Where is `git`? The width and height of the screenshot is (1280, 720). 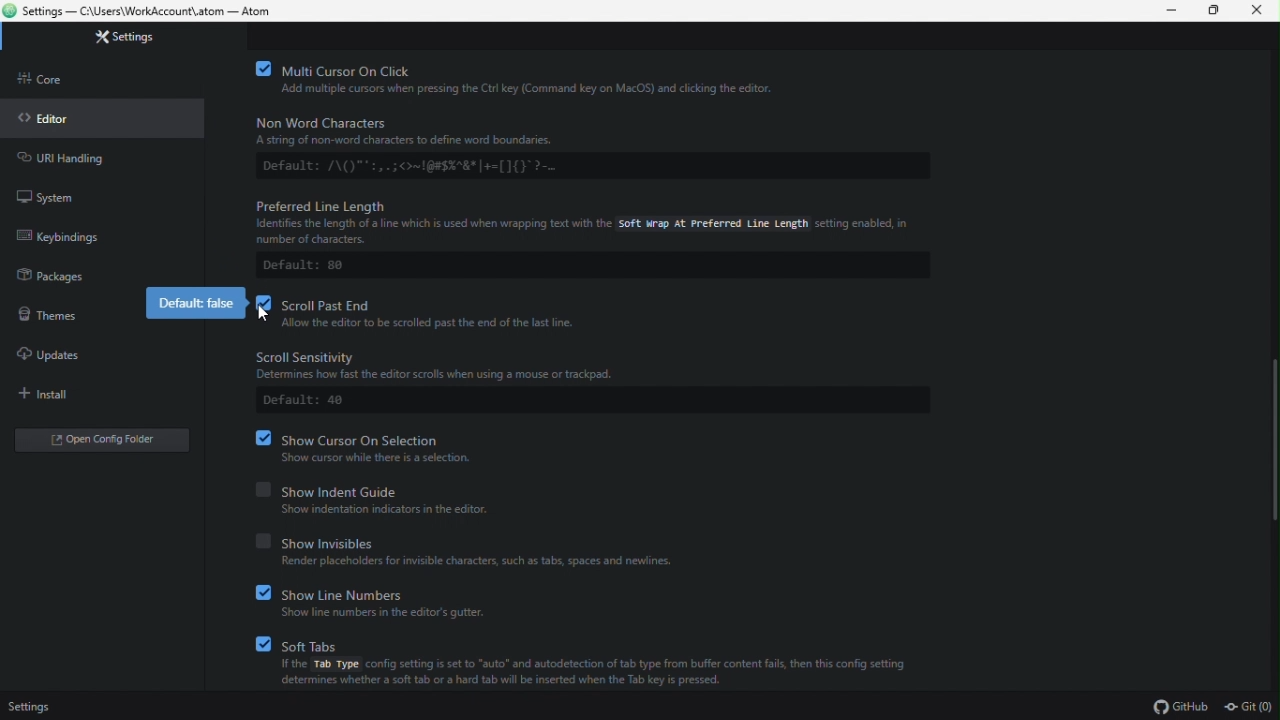
git is located at coordinates (1250, 707).